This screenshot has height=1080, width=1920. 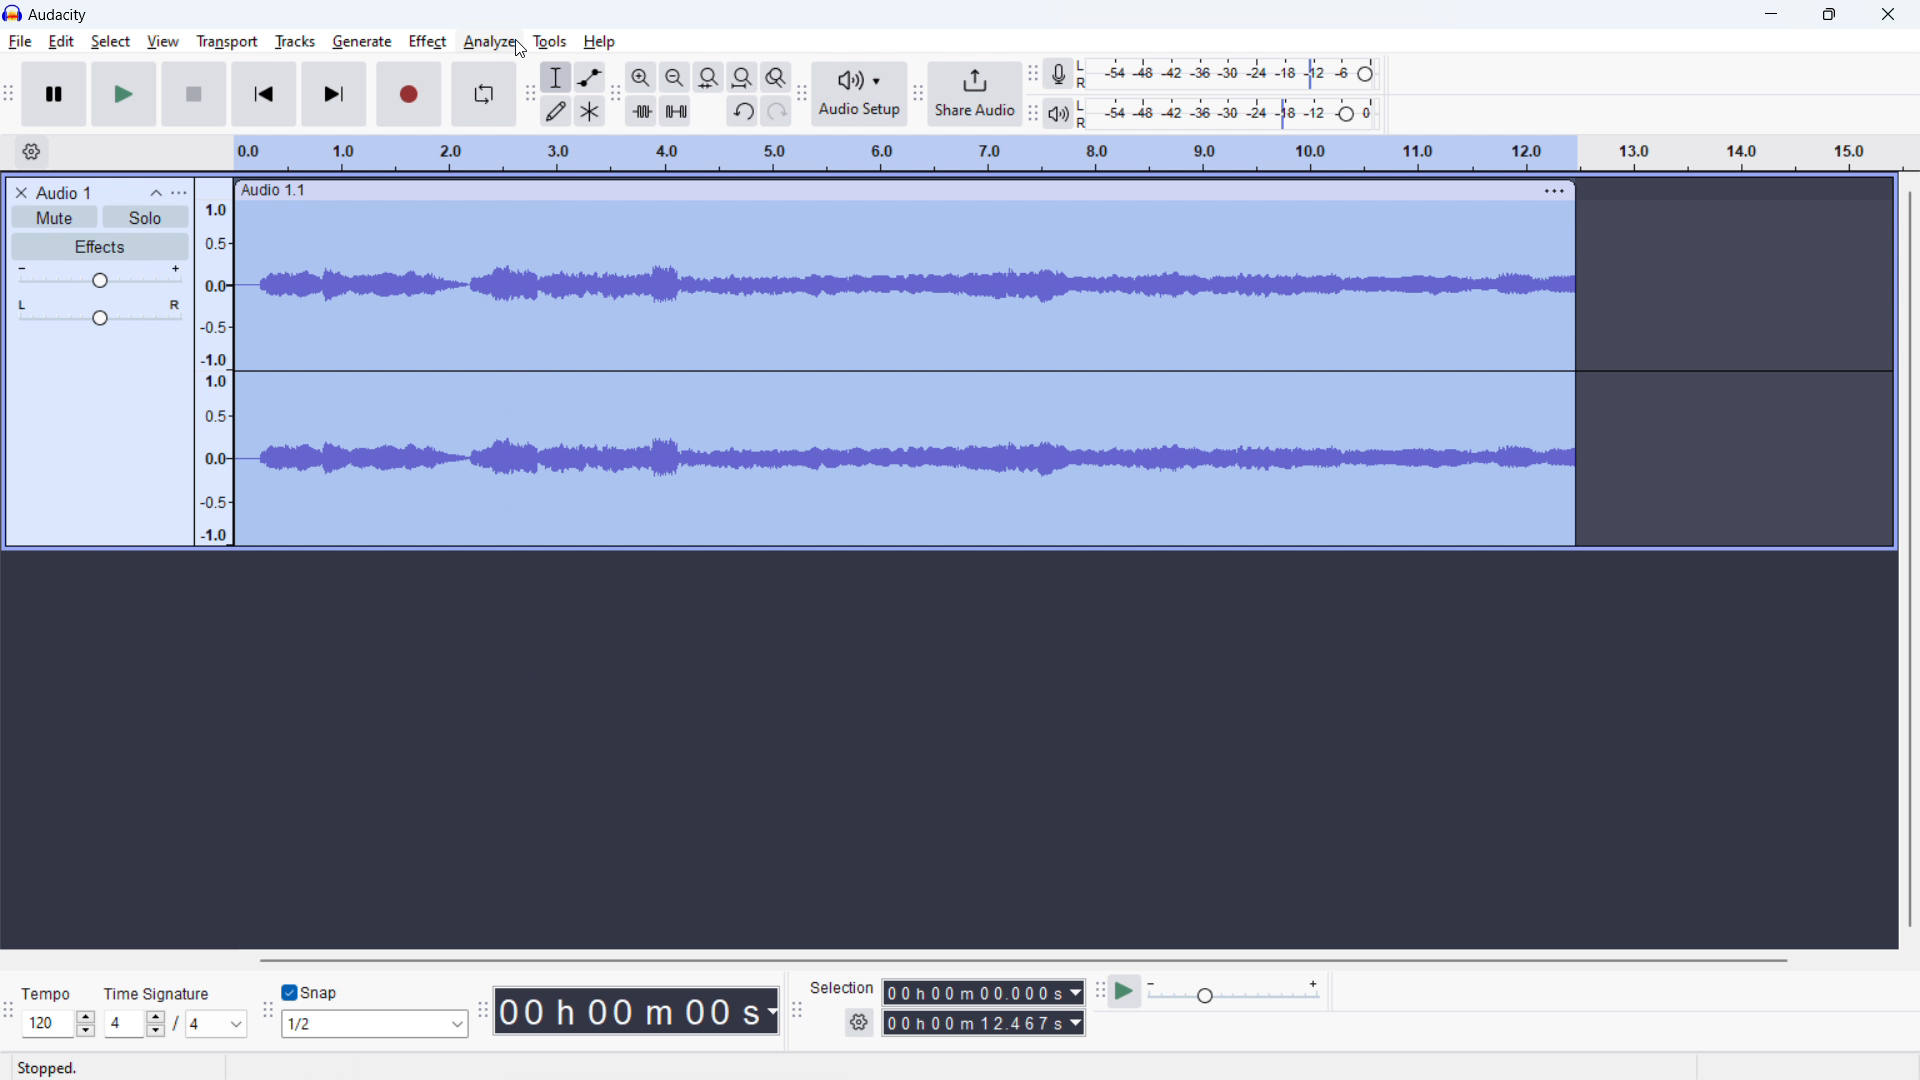 What do you see at coordinates (616, 96) in the screenshot?
I see `edit toolbar` at bounding box center [616, 96].